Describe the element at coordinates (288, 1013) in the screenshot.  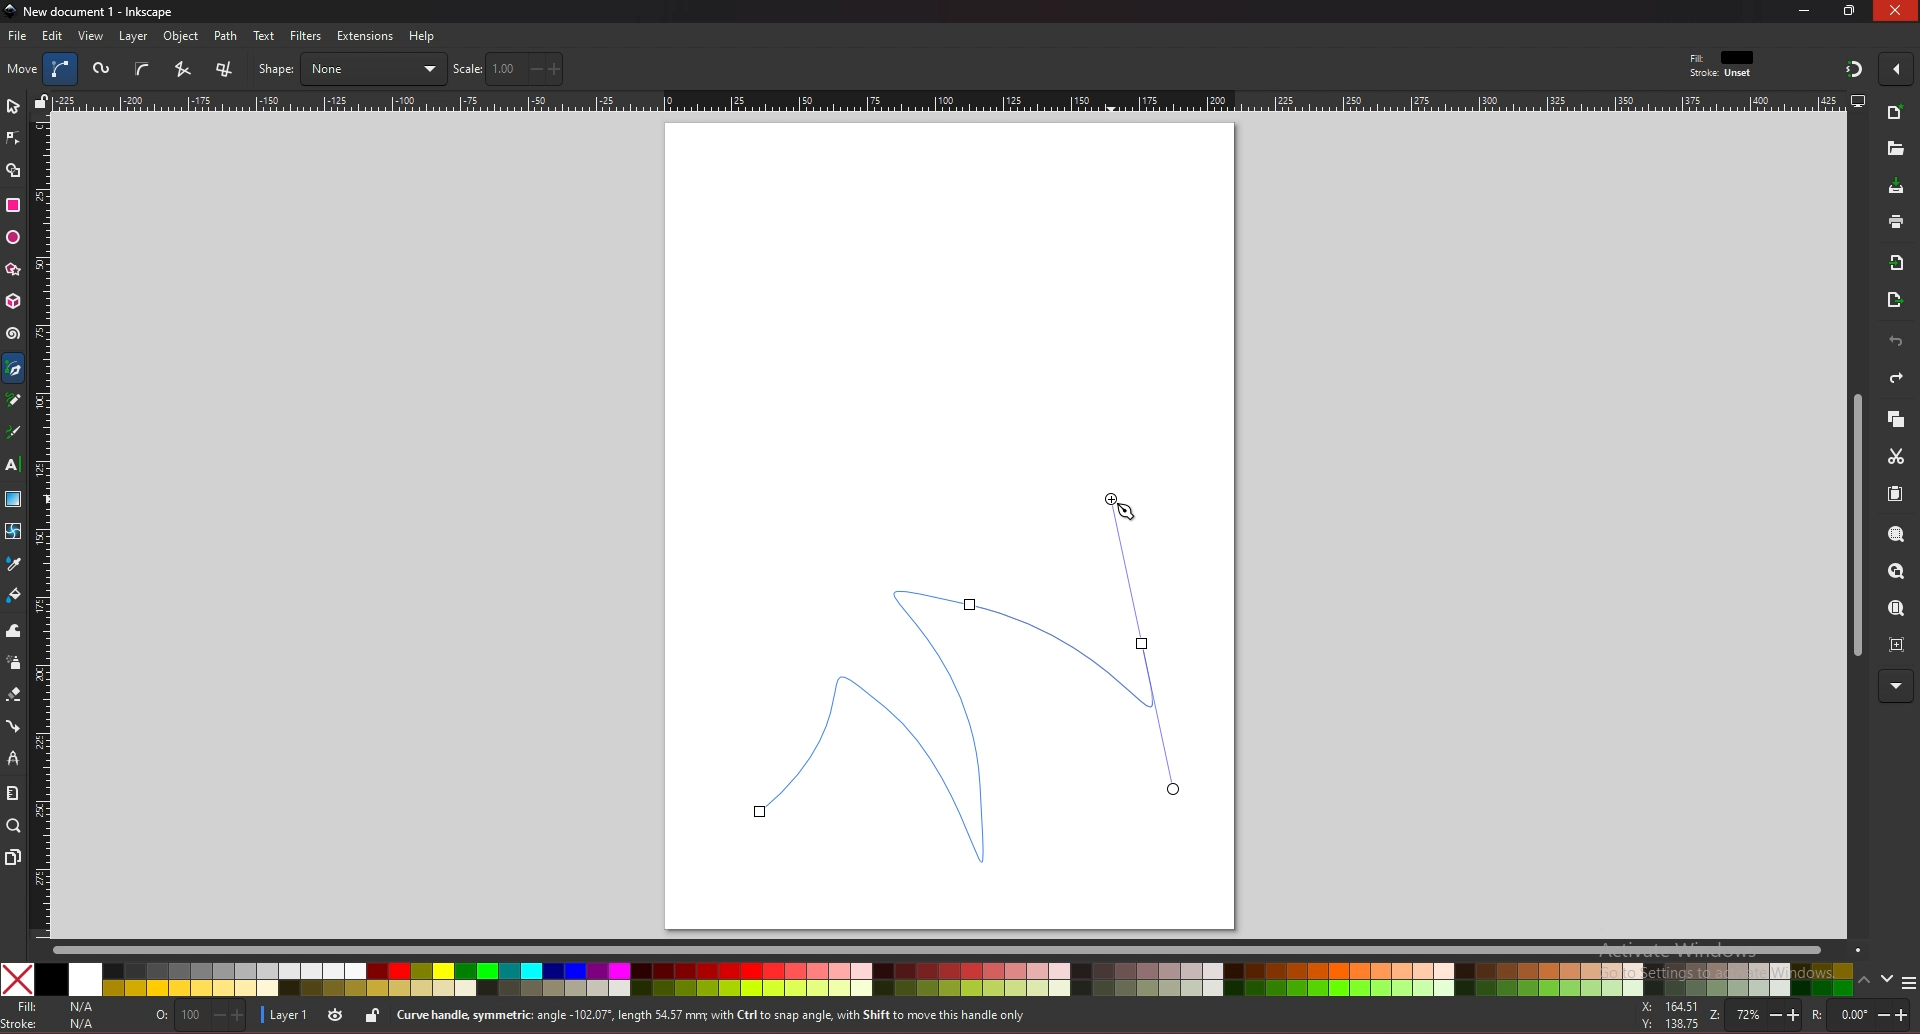
I see `layer` at that location.